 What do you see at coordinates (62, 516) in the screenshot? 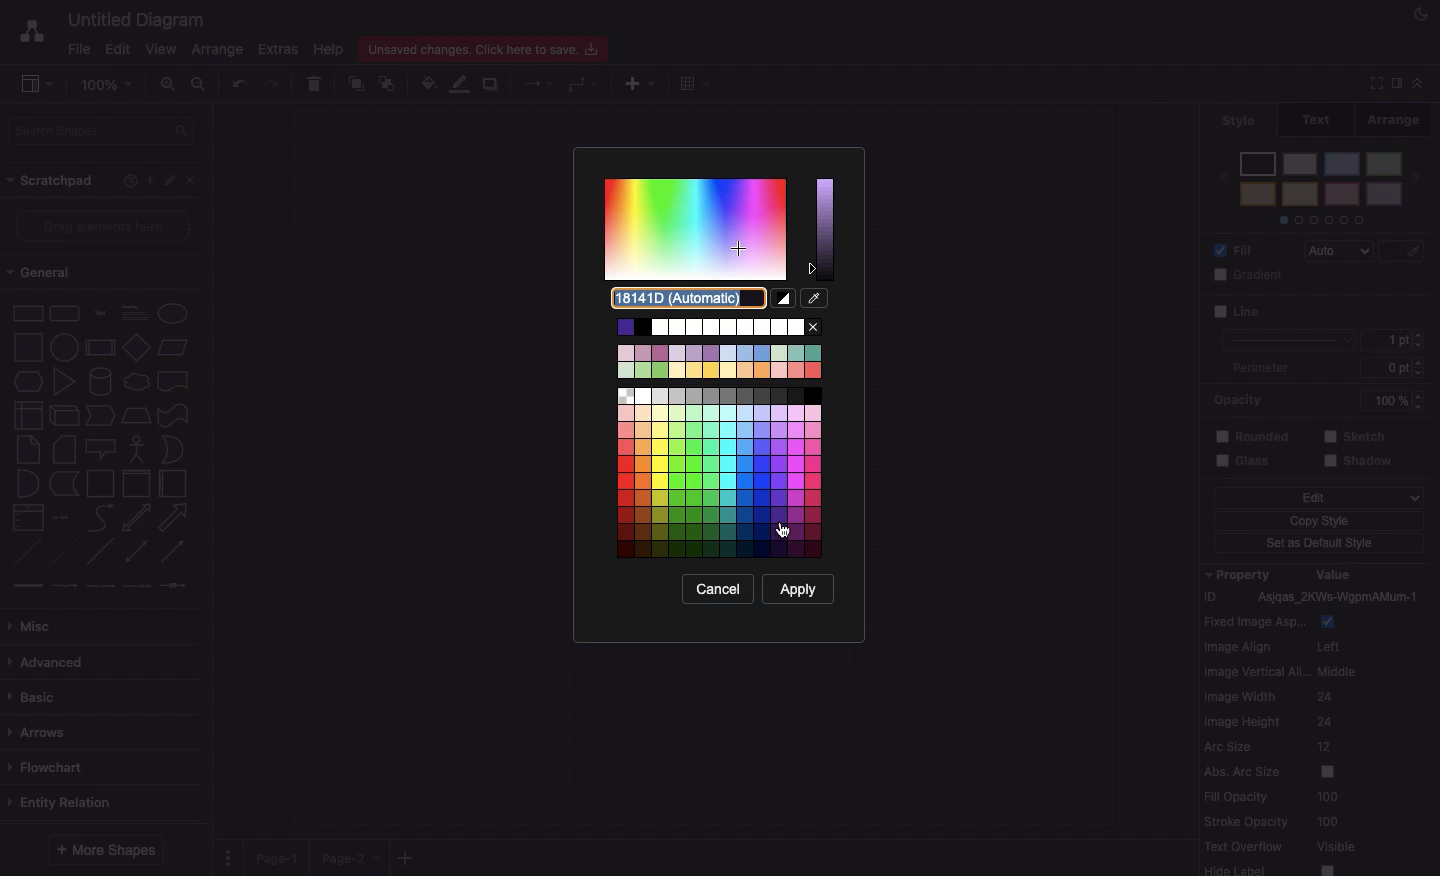
I see `list item` at bounding box center [62, 516].